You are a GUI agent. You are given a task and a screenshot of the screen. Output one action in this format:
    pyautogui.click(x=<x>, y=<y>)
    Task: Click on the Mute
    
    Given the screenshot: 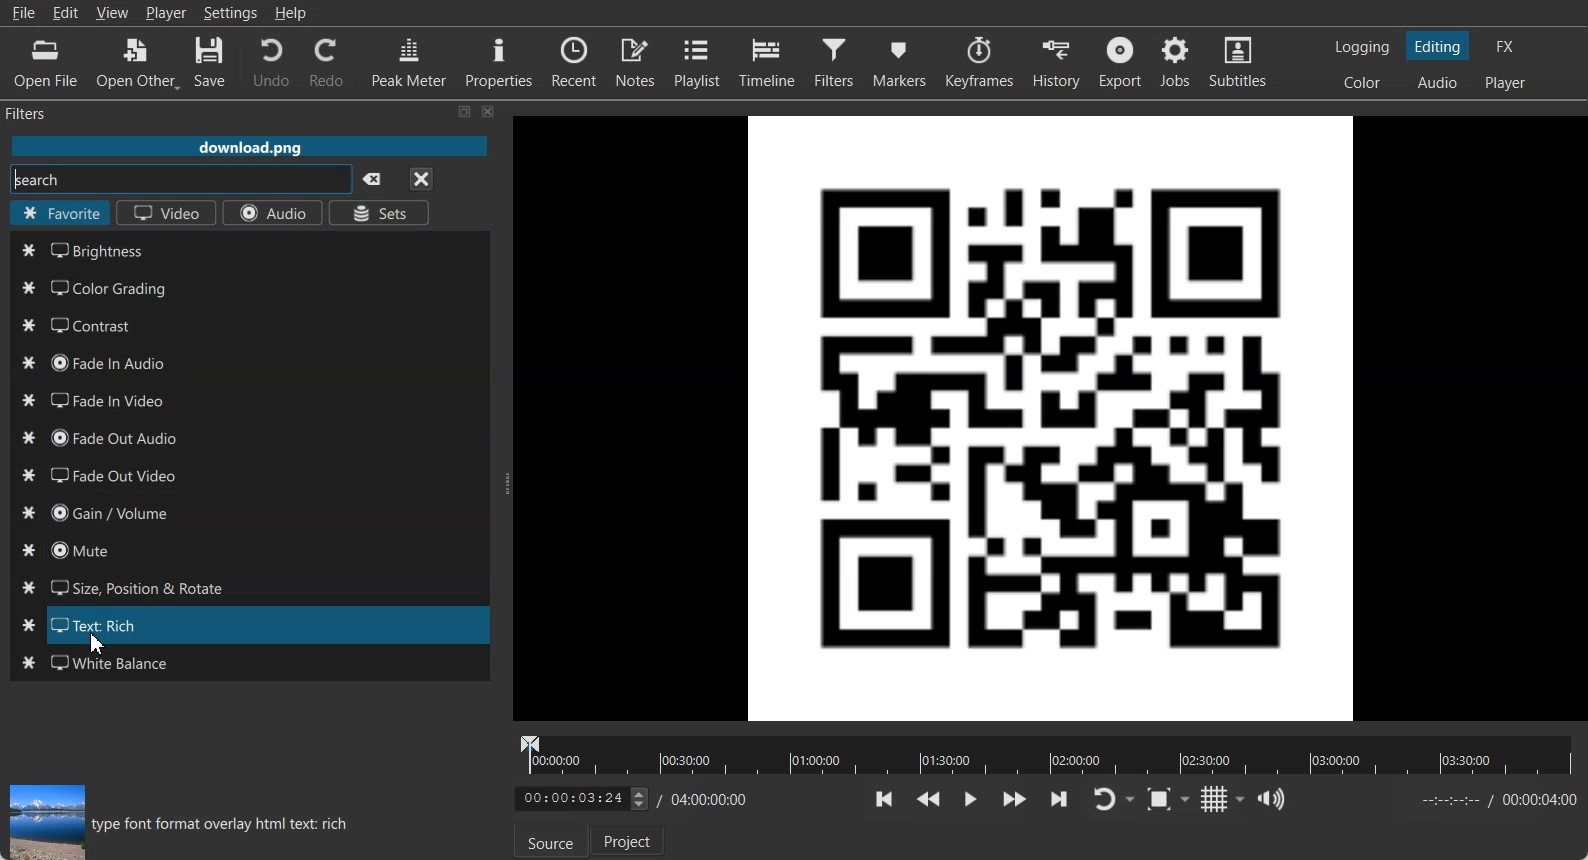 What is the action you would take?
    pyautogui.click(x=248, y=550)
    